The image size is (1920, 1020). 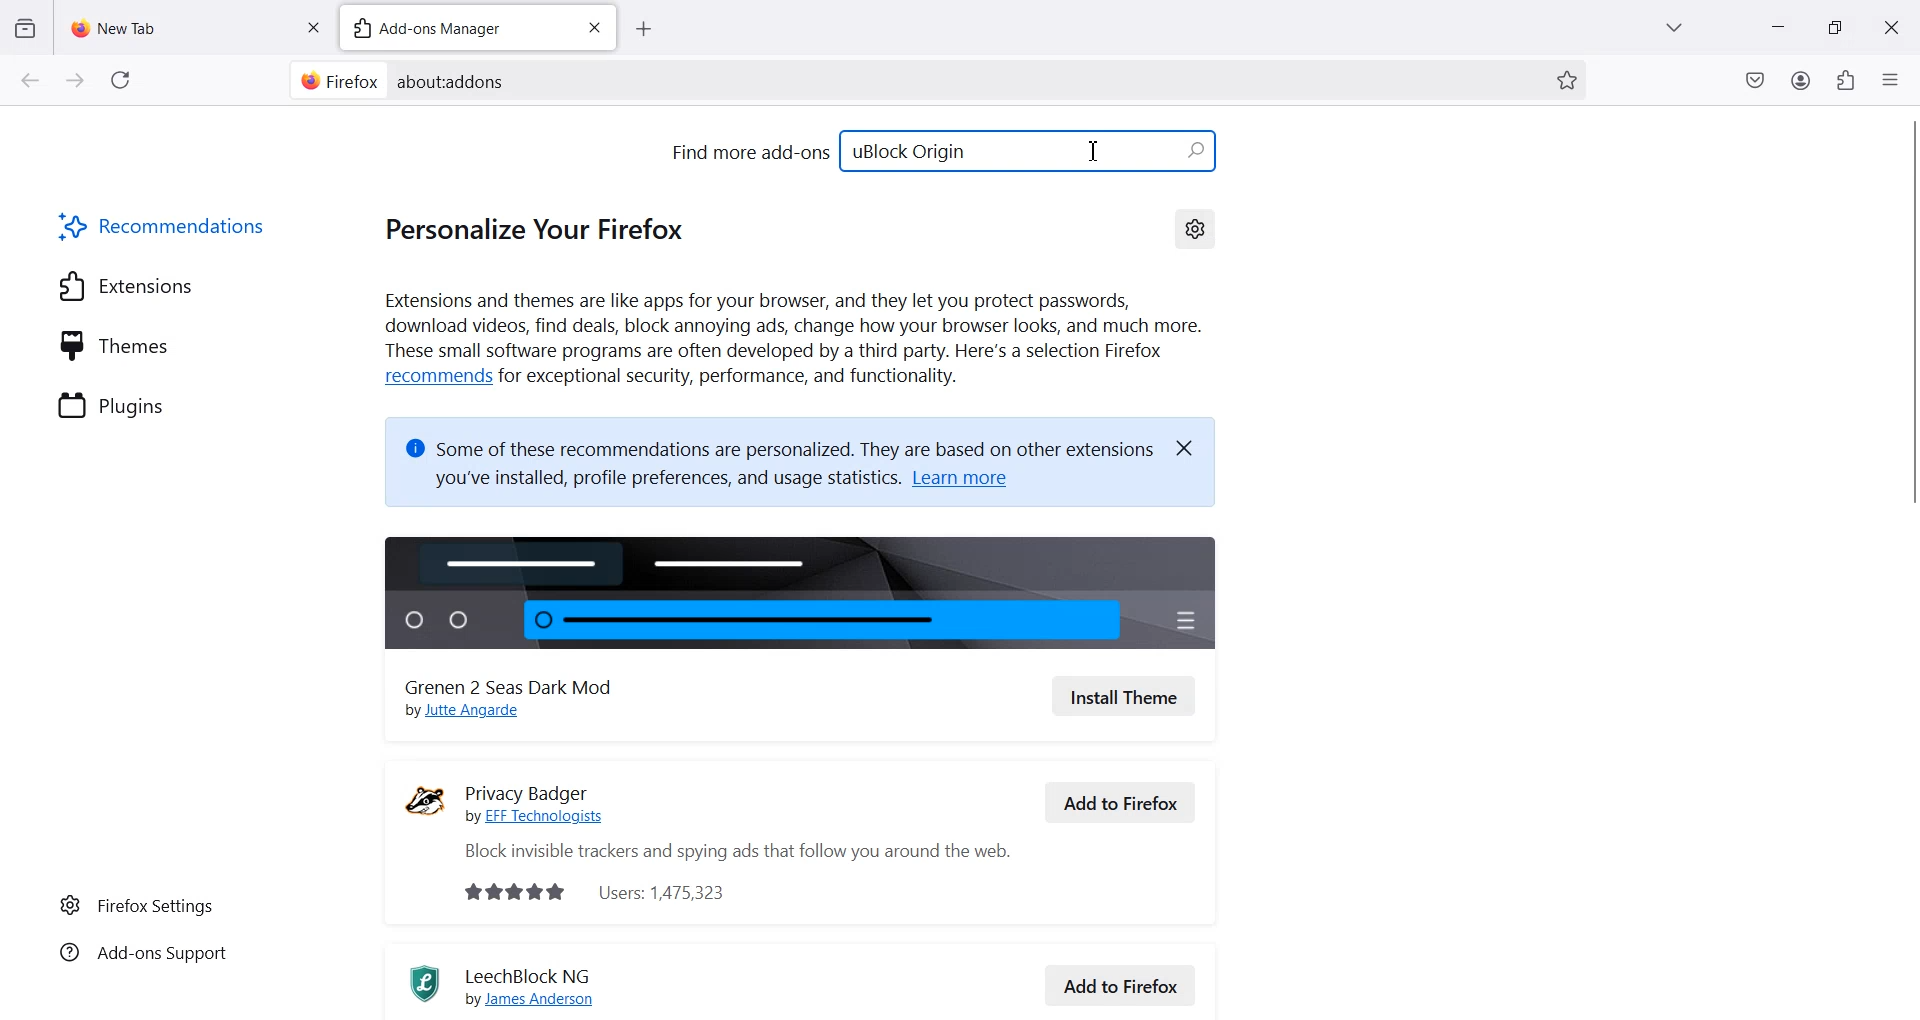 I want to click on by James Anderson, so click(x=541, y=1000).